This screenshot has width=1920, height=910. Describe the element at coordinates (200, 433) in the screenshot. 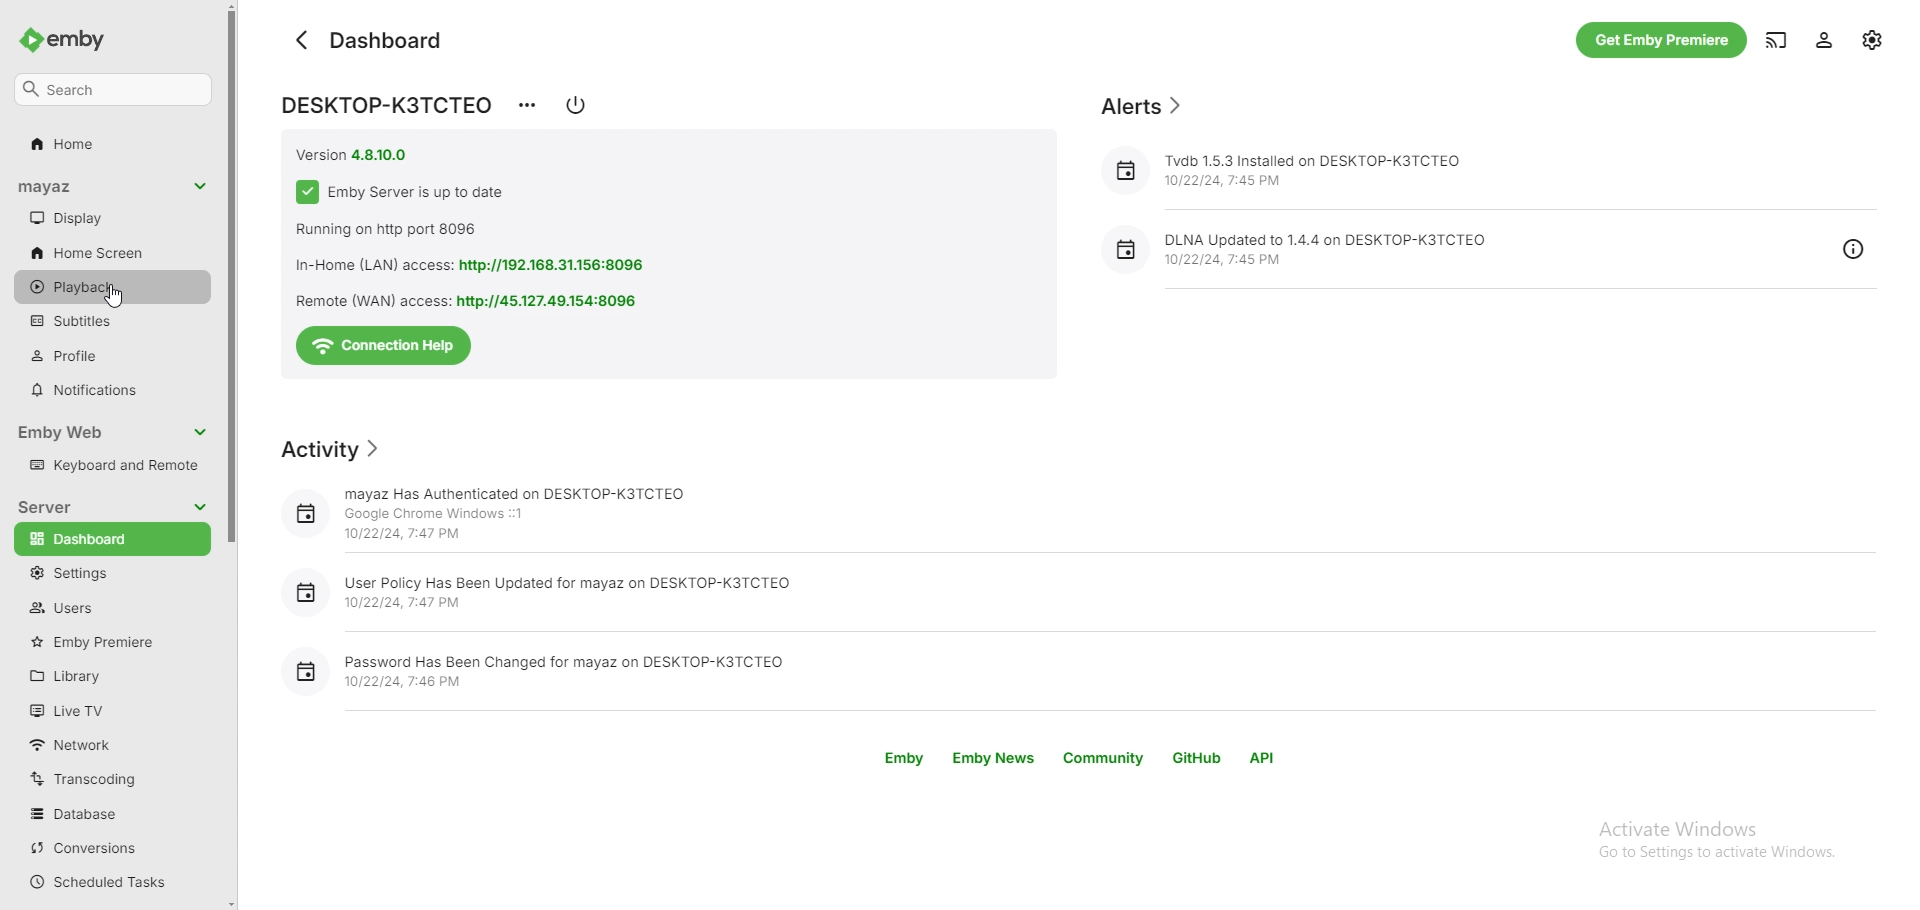

I see `collapse` at that location.